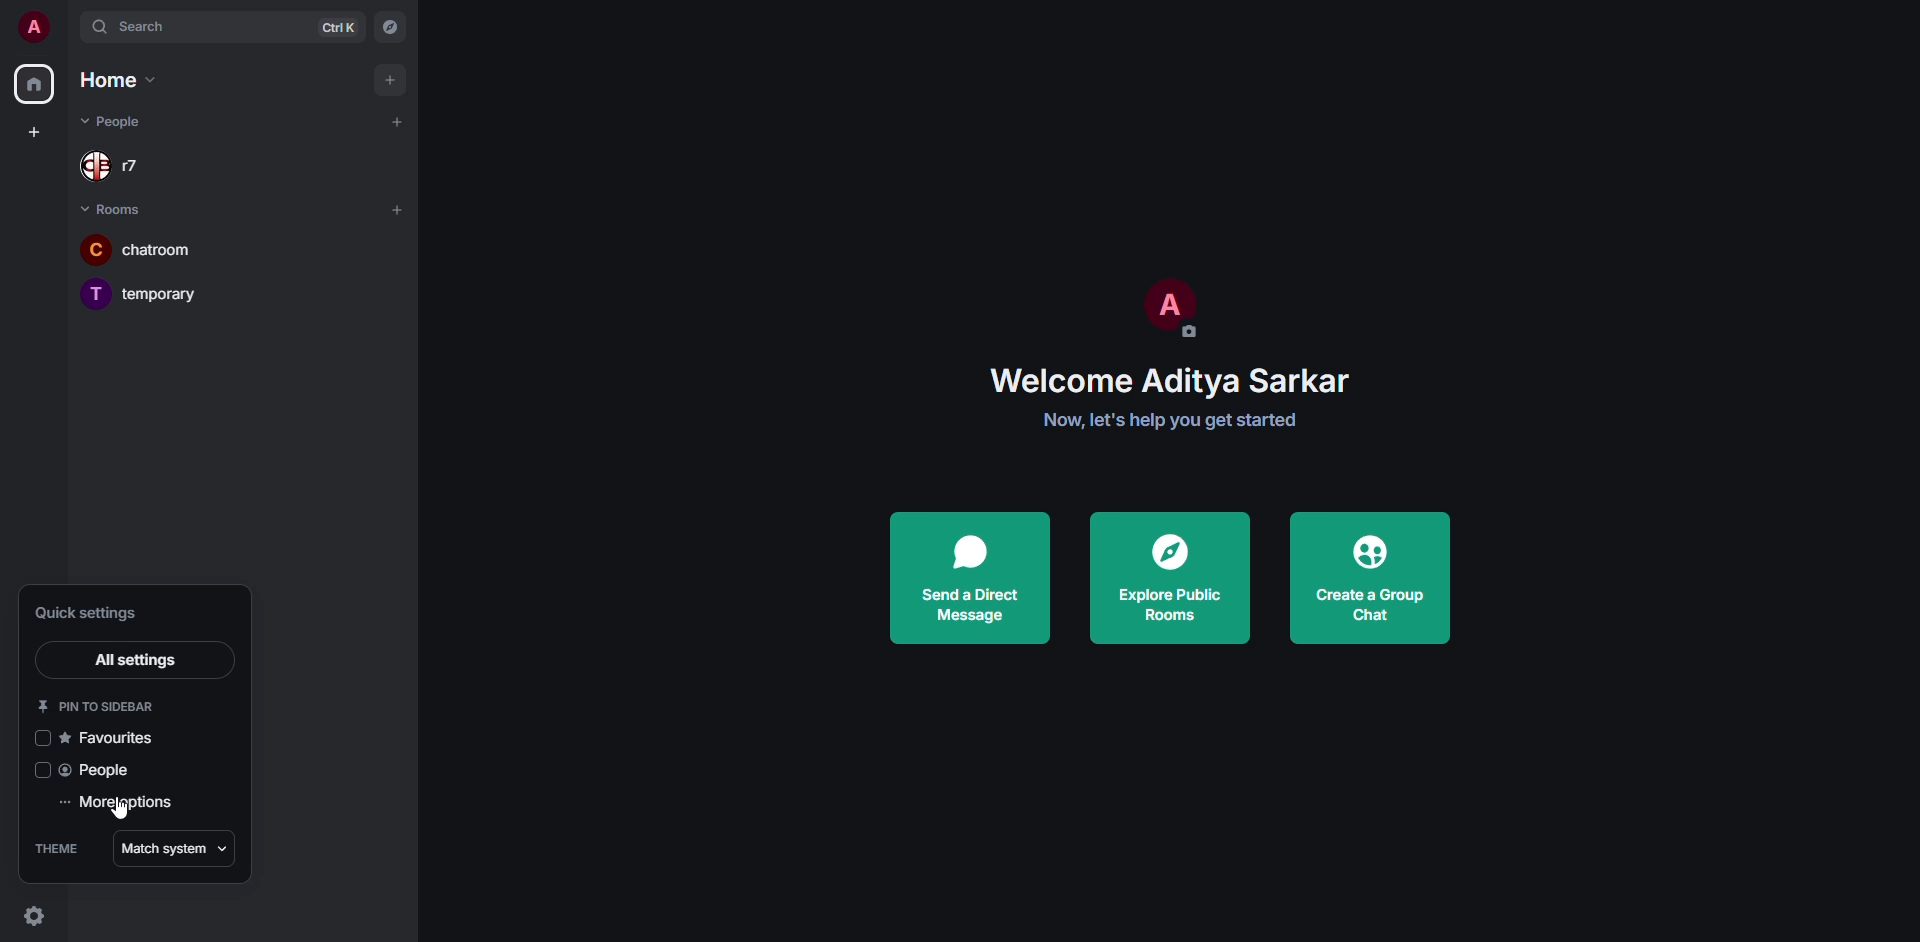 Image resolution: width=1920 pixels, height=942 pixels. What do you see at coordinates (160, 248) in the screenshot?
I see `chatroom` at bounding box center [160, 248].